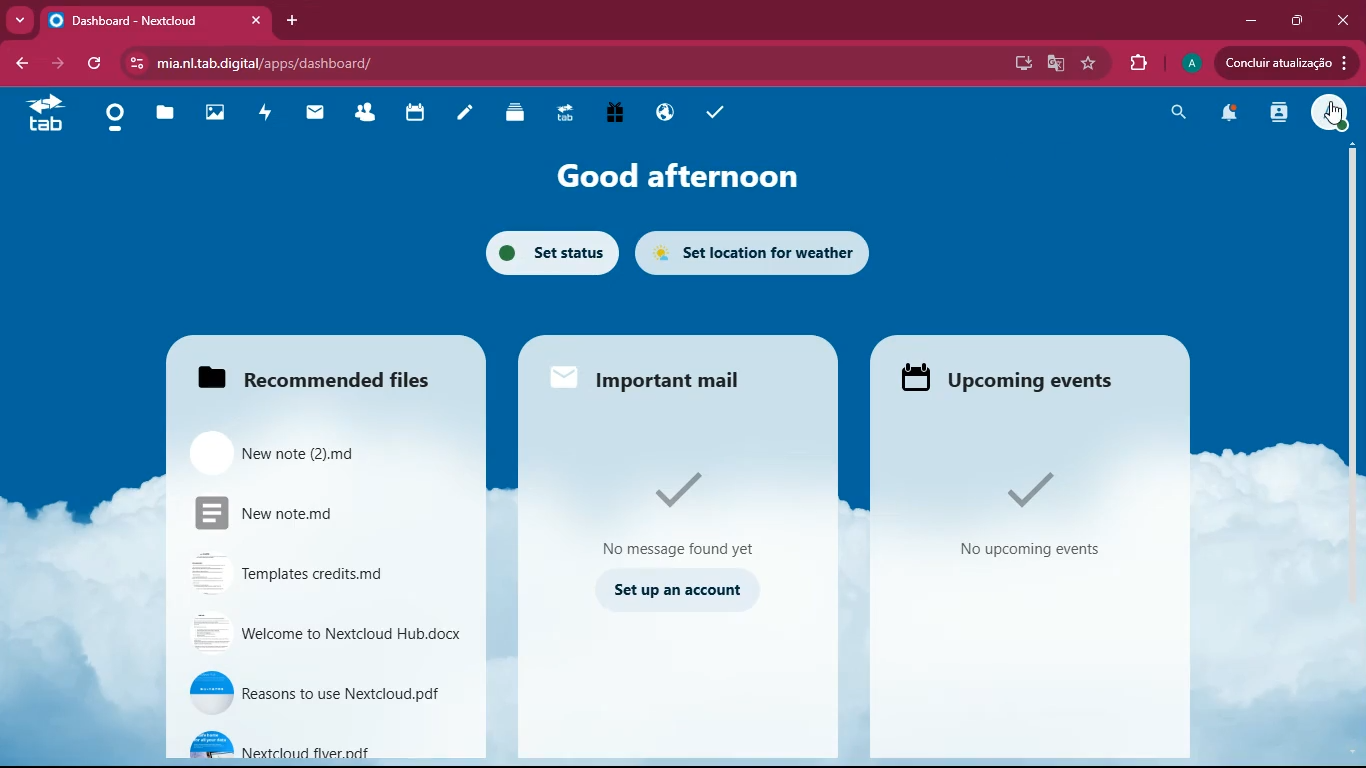  I want to click on layers, so click(511, 112).